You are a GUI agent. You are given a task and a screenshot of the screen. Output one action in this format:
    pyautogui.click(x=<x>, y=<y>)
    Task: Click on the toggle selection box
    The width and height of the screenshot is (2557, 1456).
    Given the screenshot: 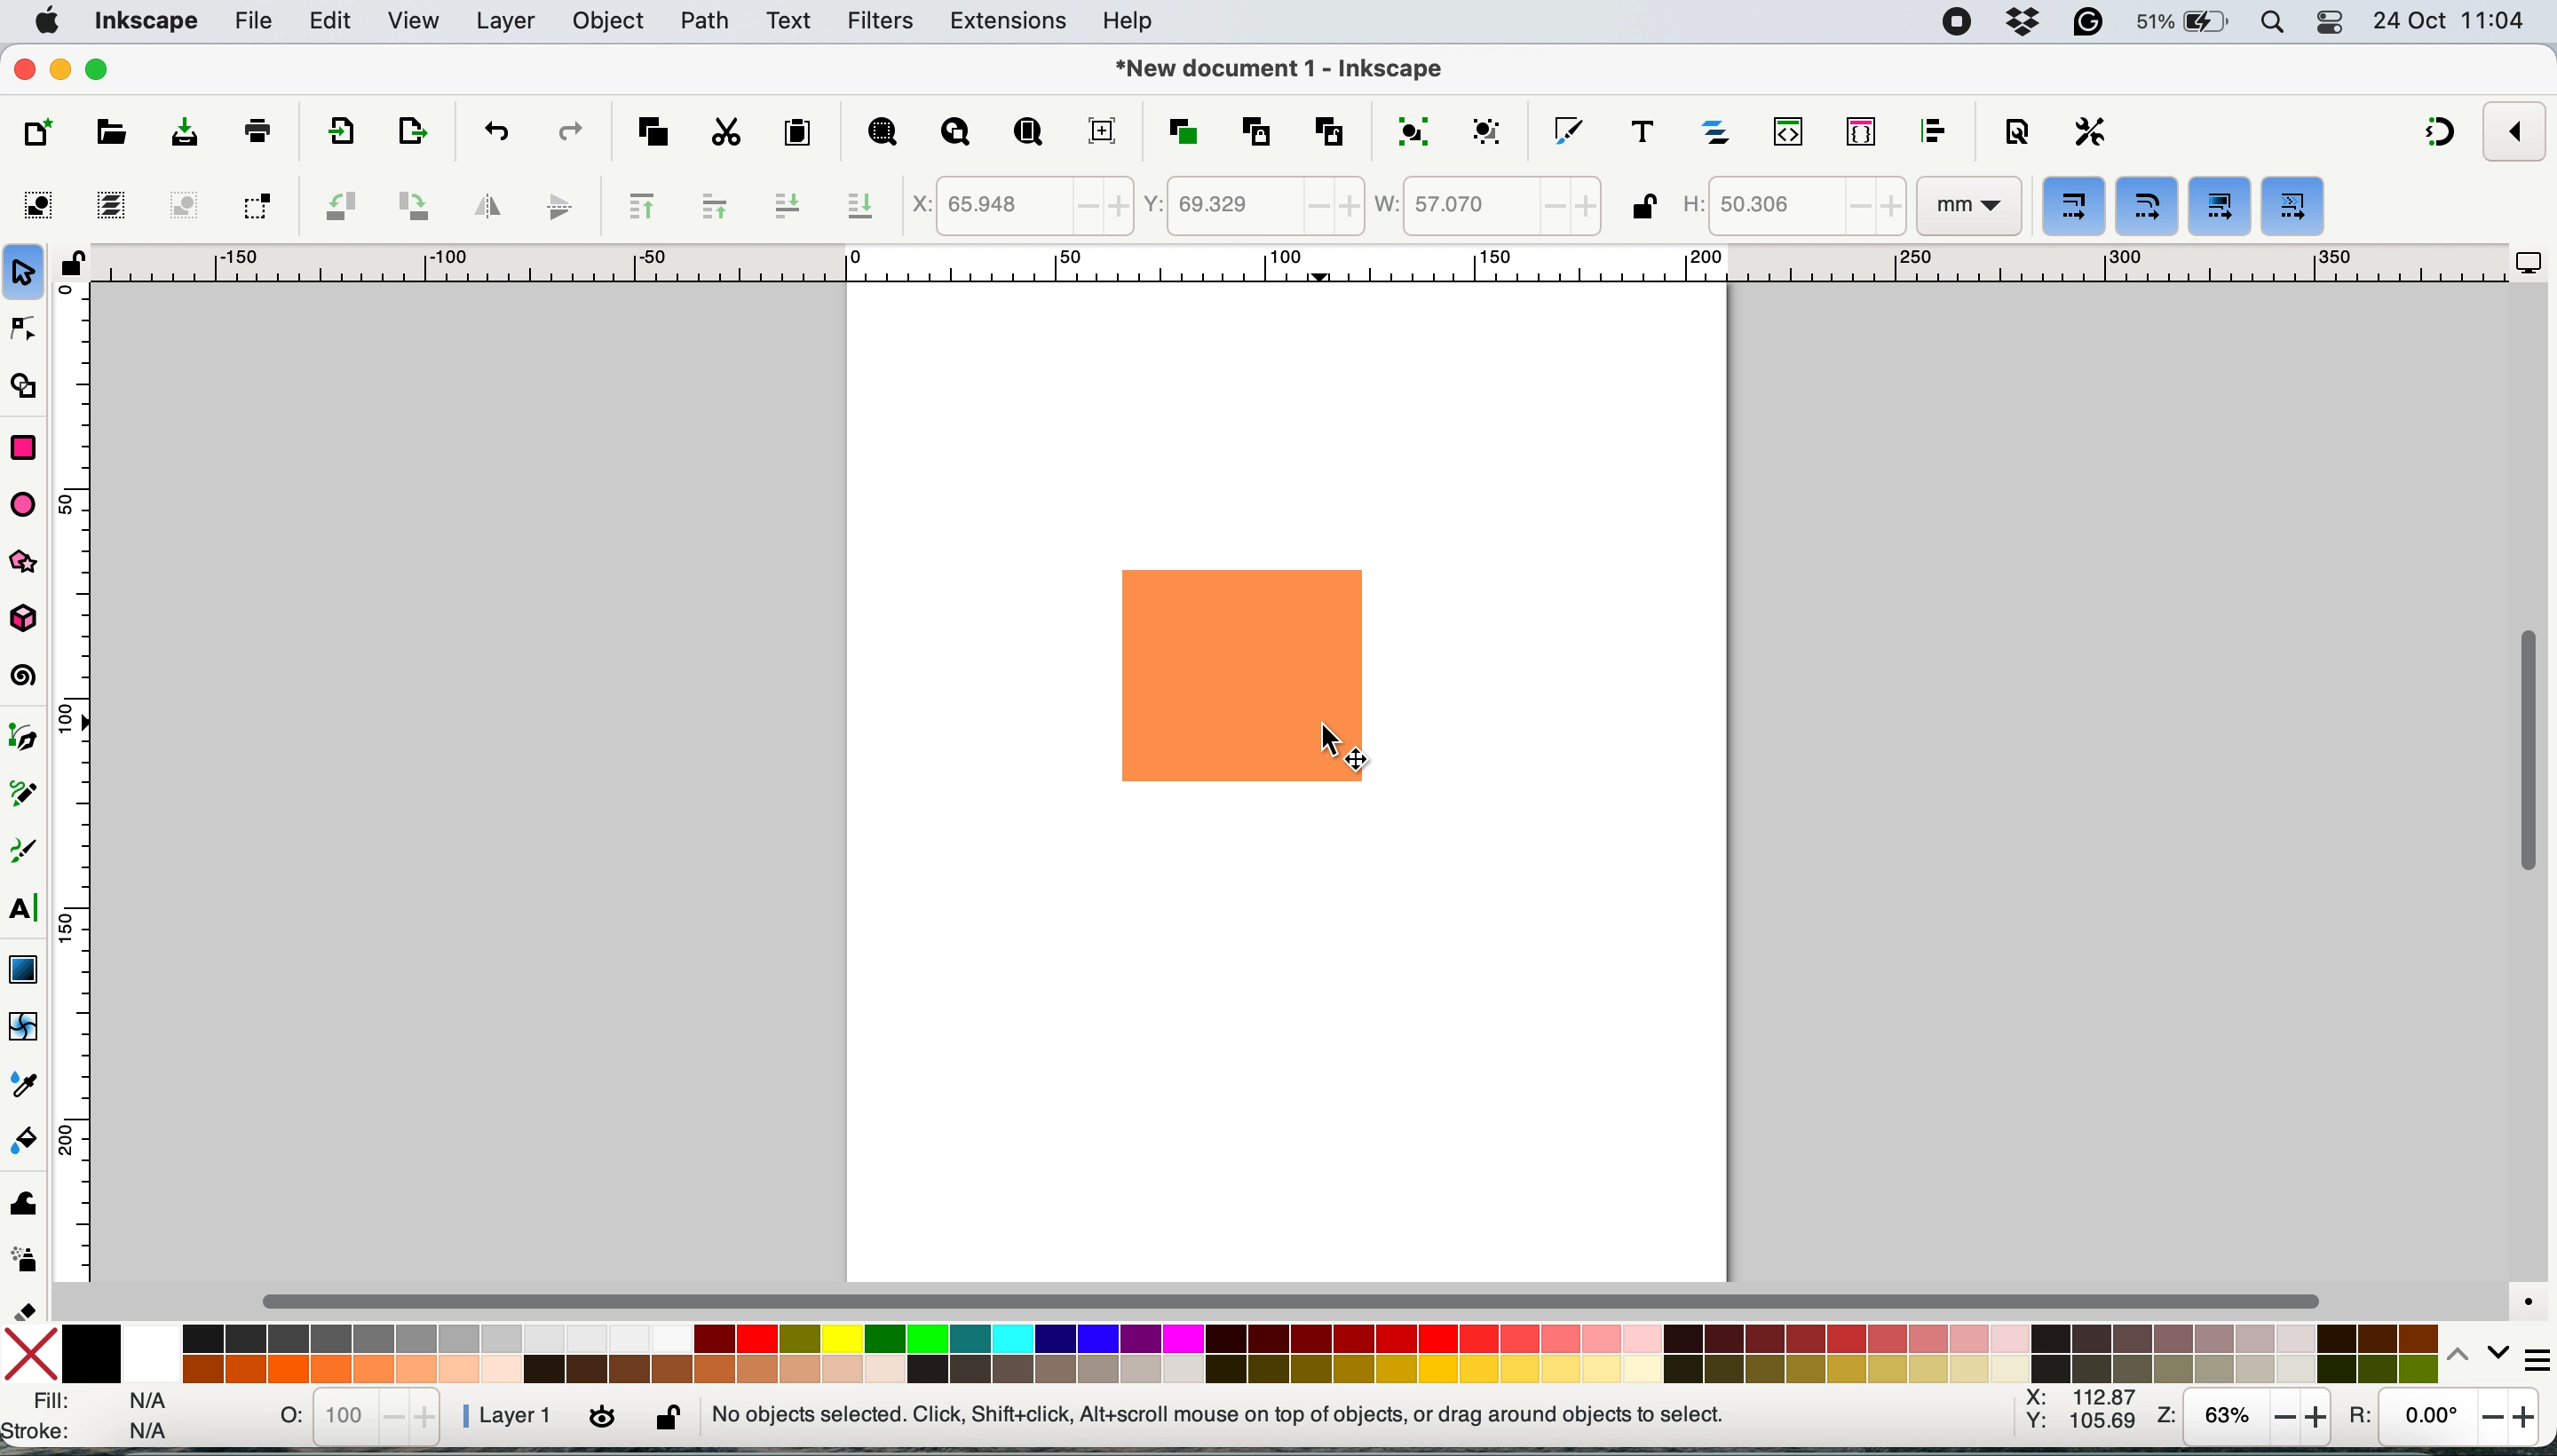 What is the action you would take?
    pyautogui.click(x=256, y=204)
    